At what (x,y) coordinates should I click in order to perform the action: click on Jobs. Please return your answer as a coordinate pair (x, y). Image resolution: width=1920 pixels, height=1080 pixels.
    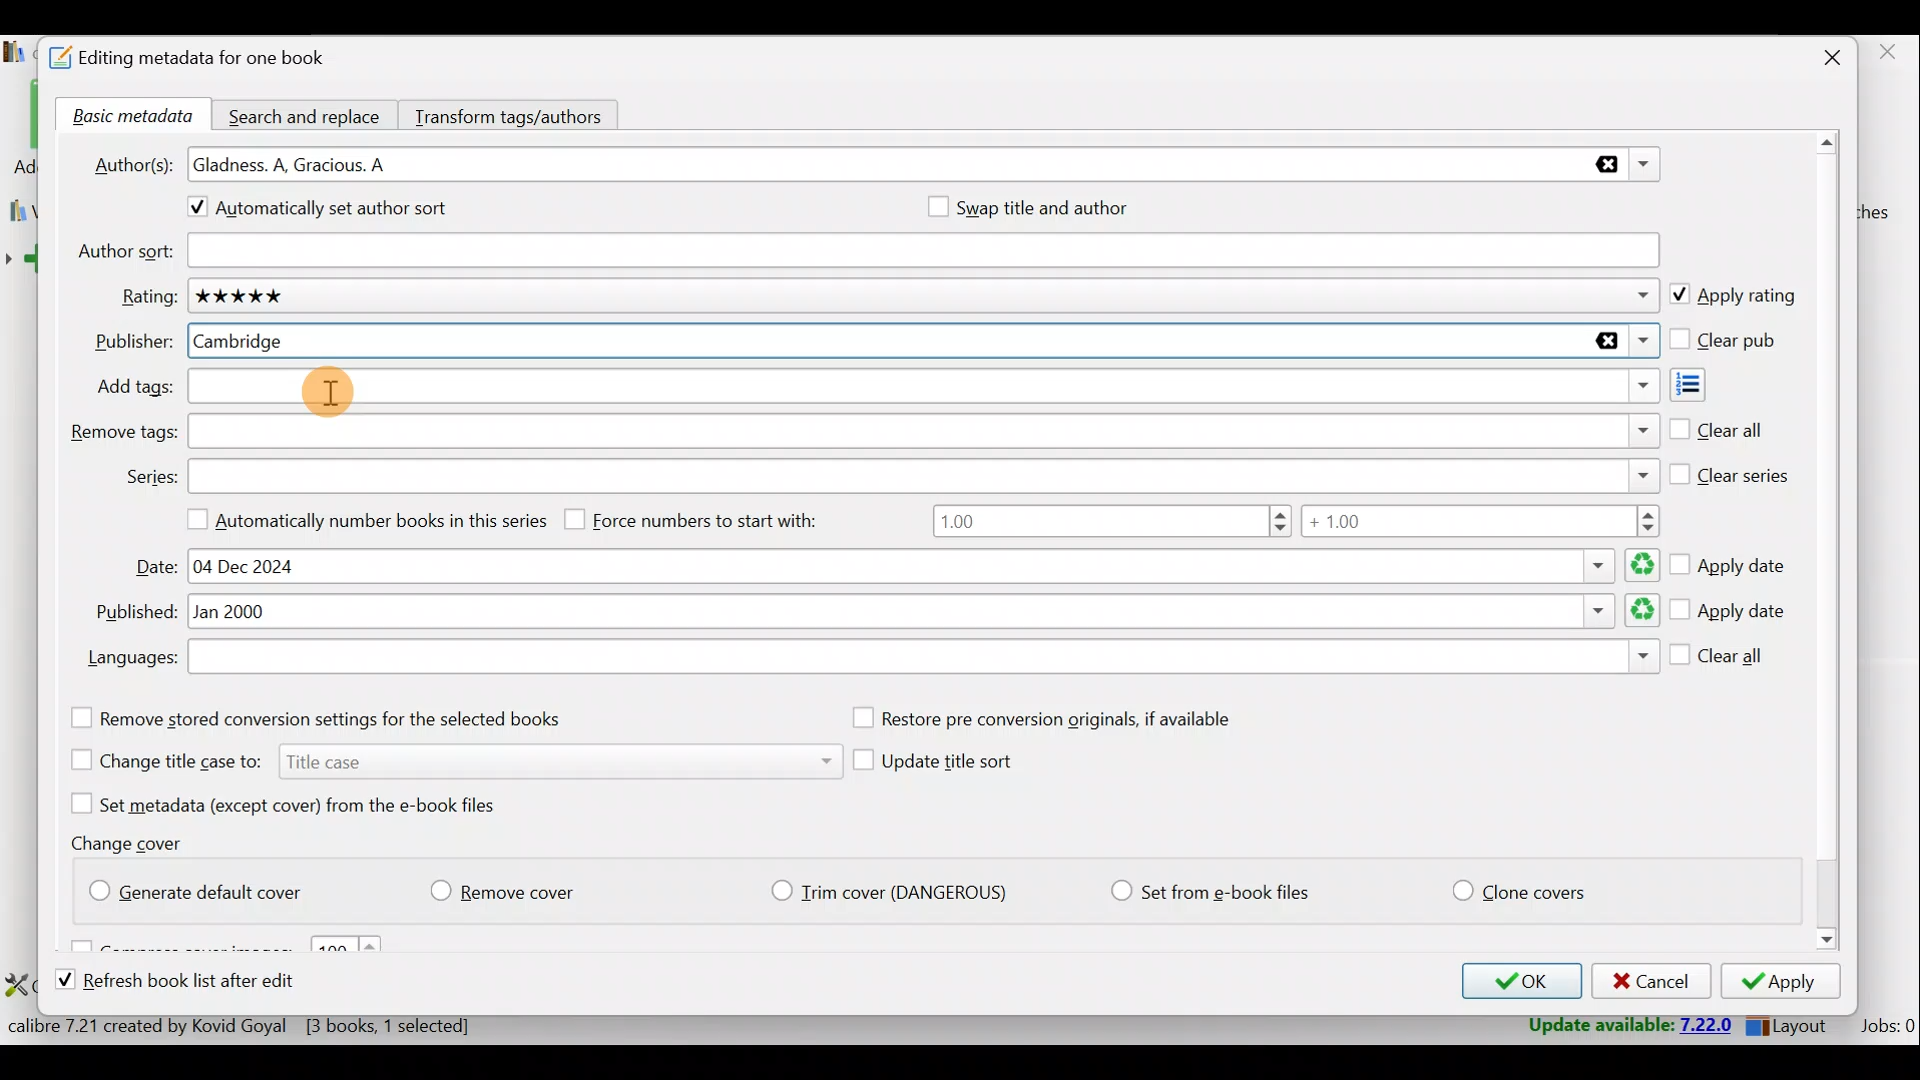
    Looking at the image, I should click on (1886, 1025).